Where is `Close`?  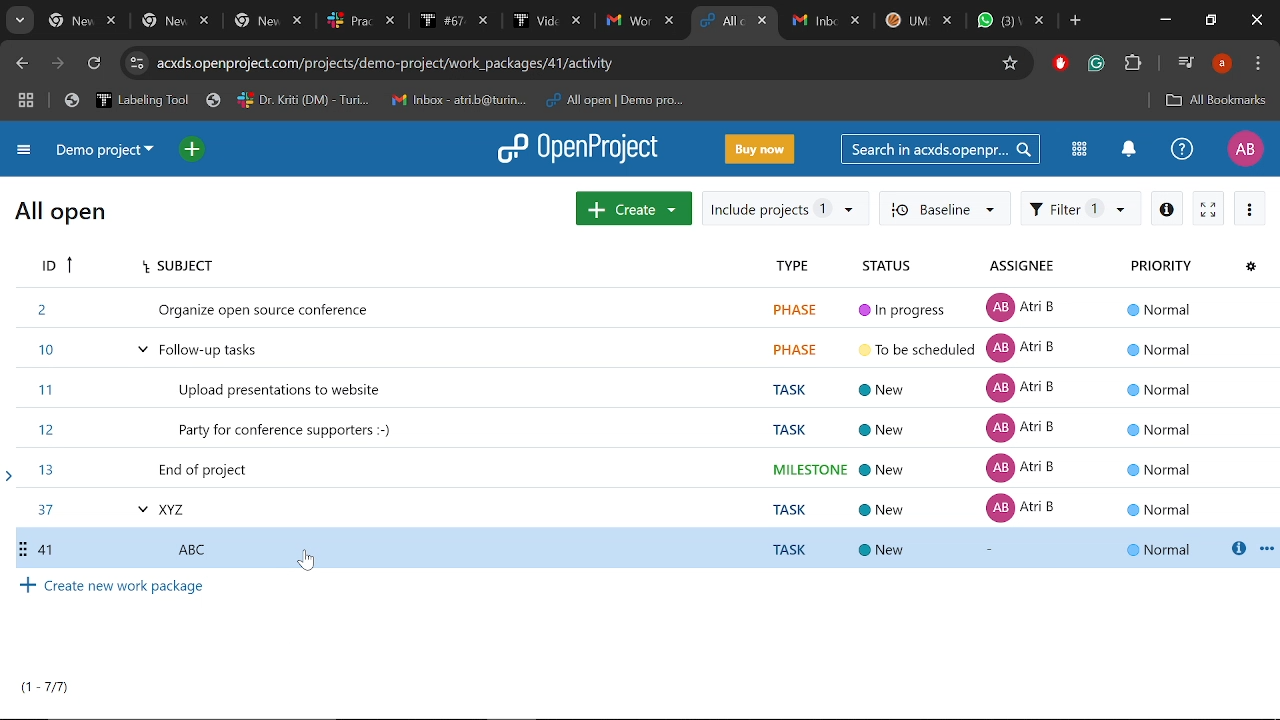
Close is located at coordinates (1254, 21).